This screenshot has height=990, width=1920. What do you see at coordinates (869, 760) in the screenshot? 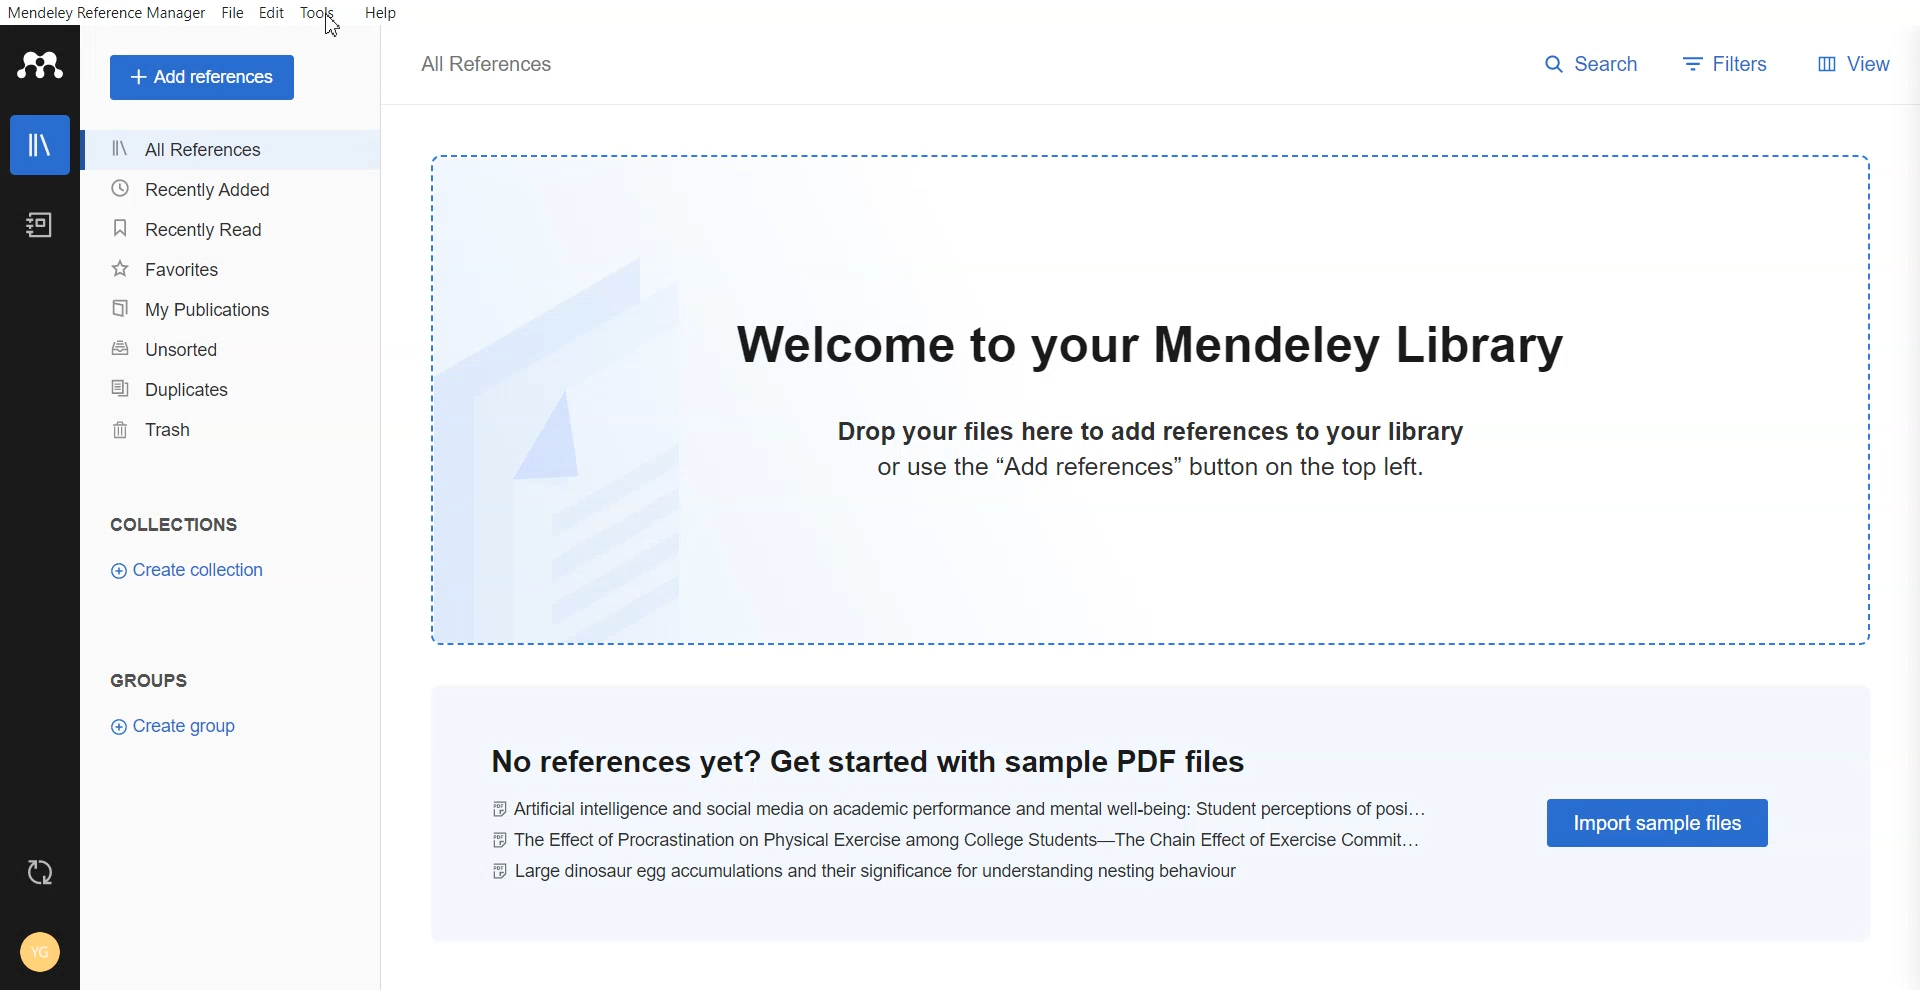
I see `no references yet? get started with sample PDF files` at bounding box center [869, 760].